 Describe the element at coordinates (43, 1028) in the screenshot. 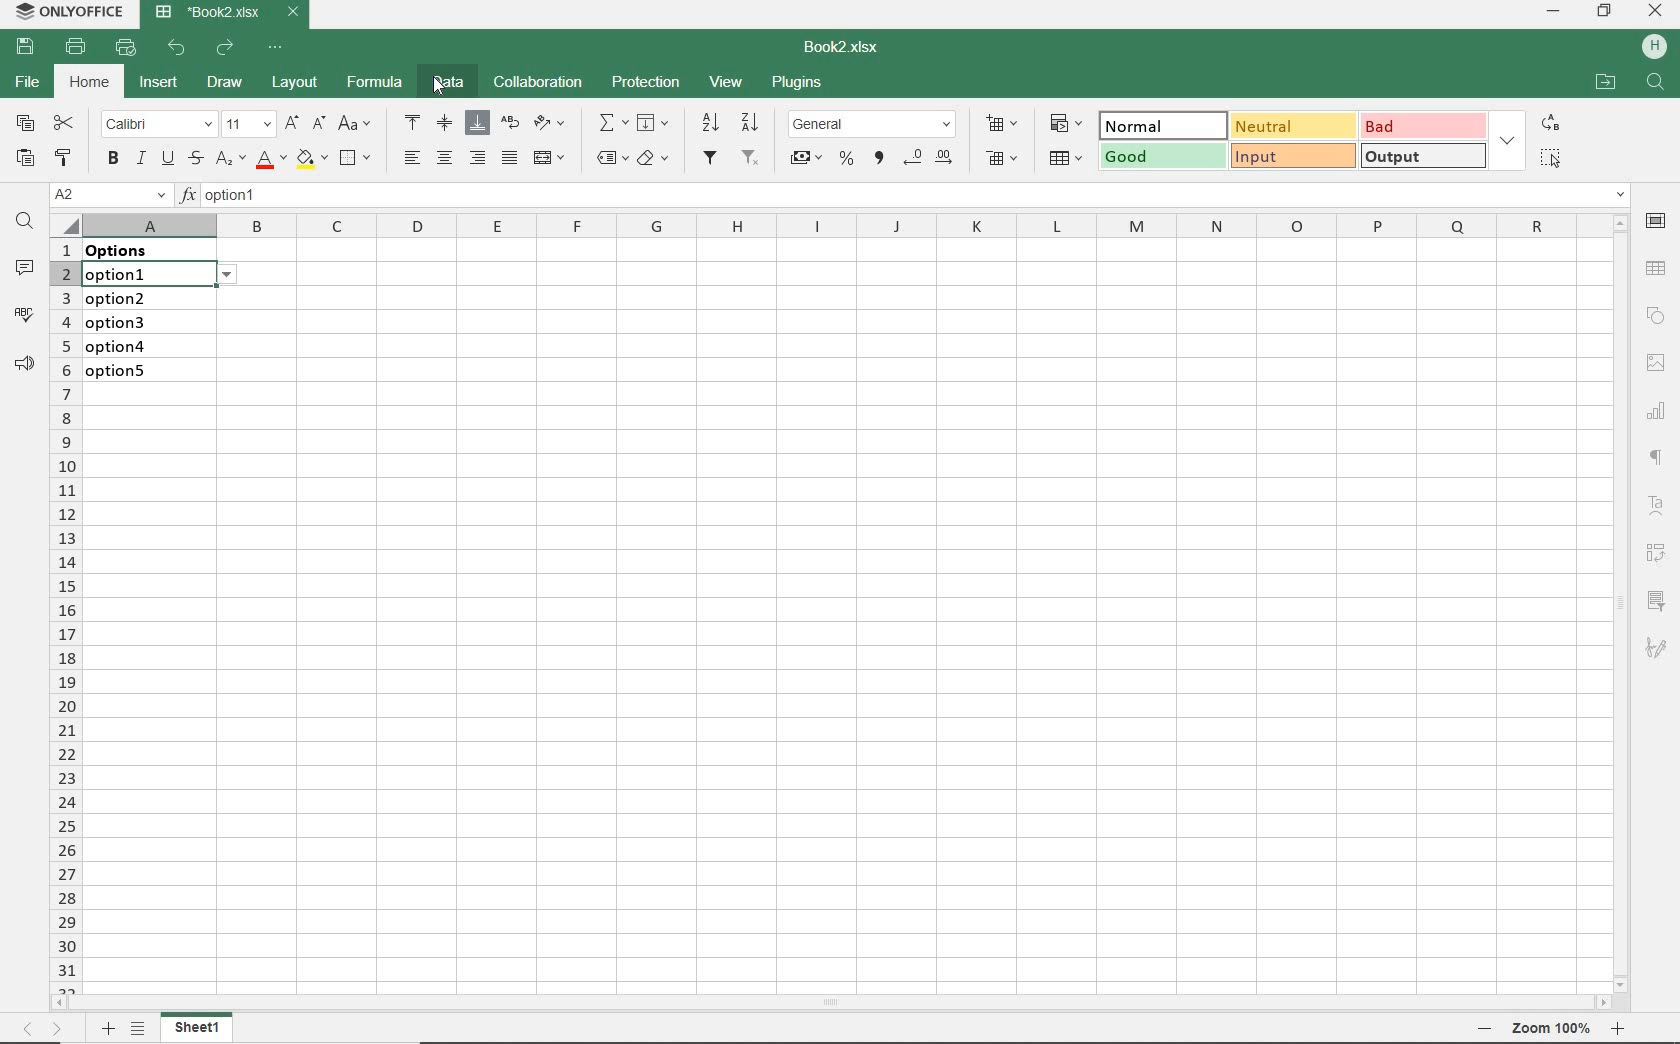

I see `MOVE ACROSS THE SHEET` at that location.